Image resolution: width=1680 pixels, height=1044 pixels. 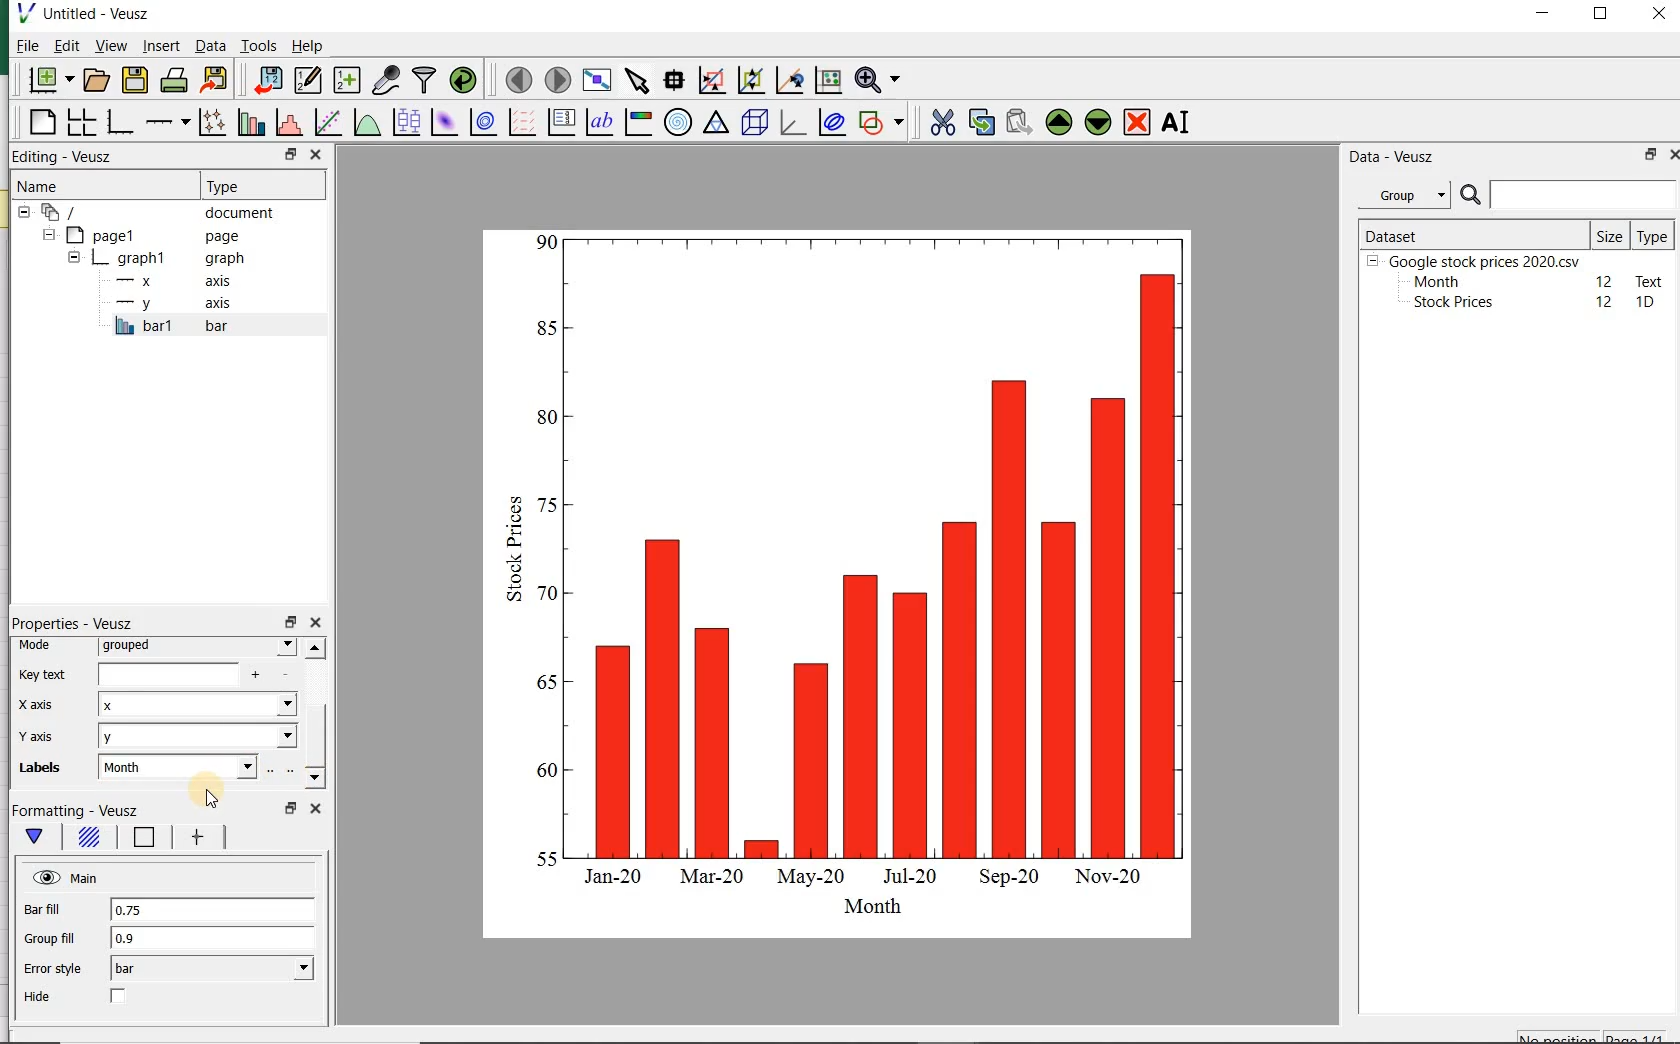 I want to click on Labels, so click(x=35, y=767).